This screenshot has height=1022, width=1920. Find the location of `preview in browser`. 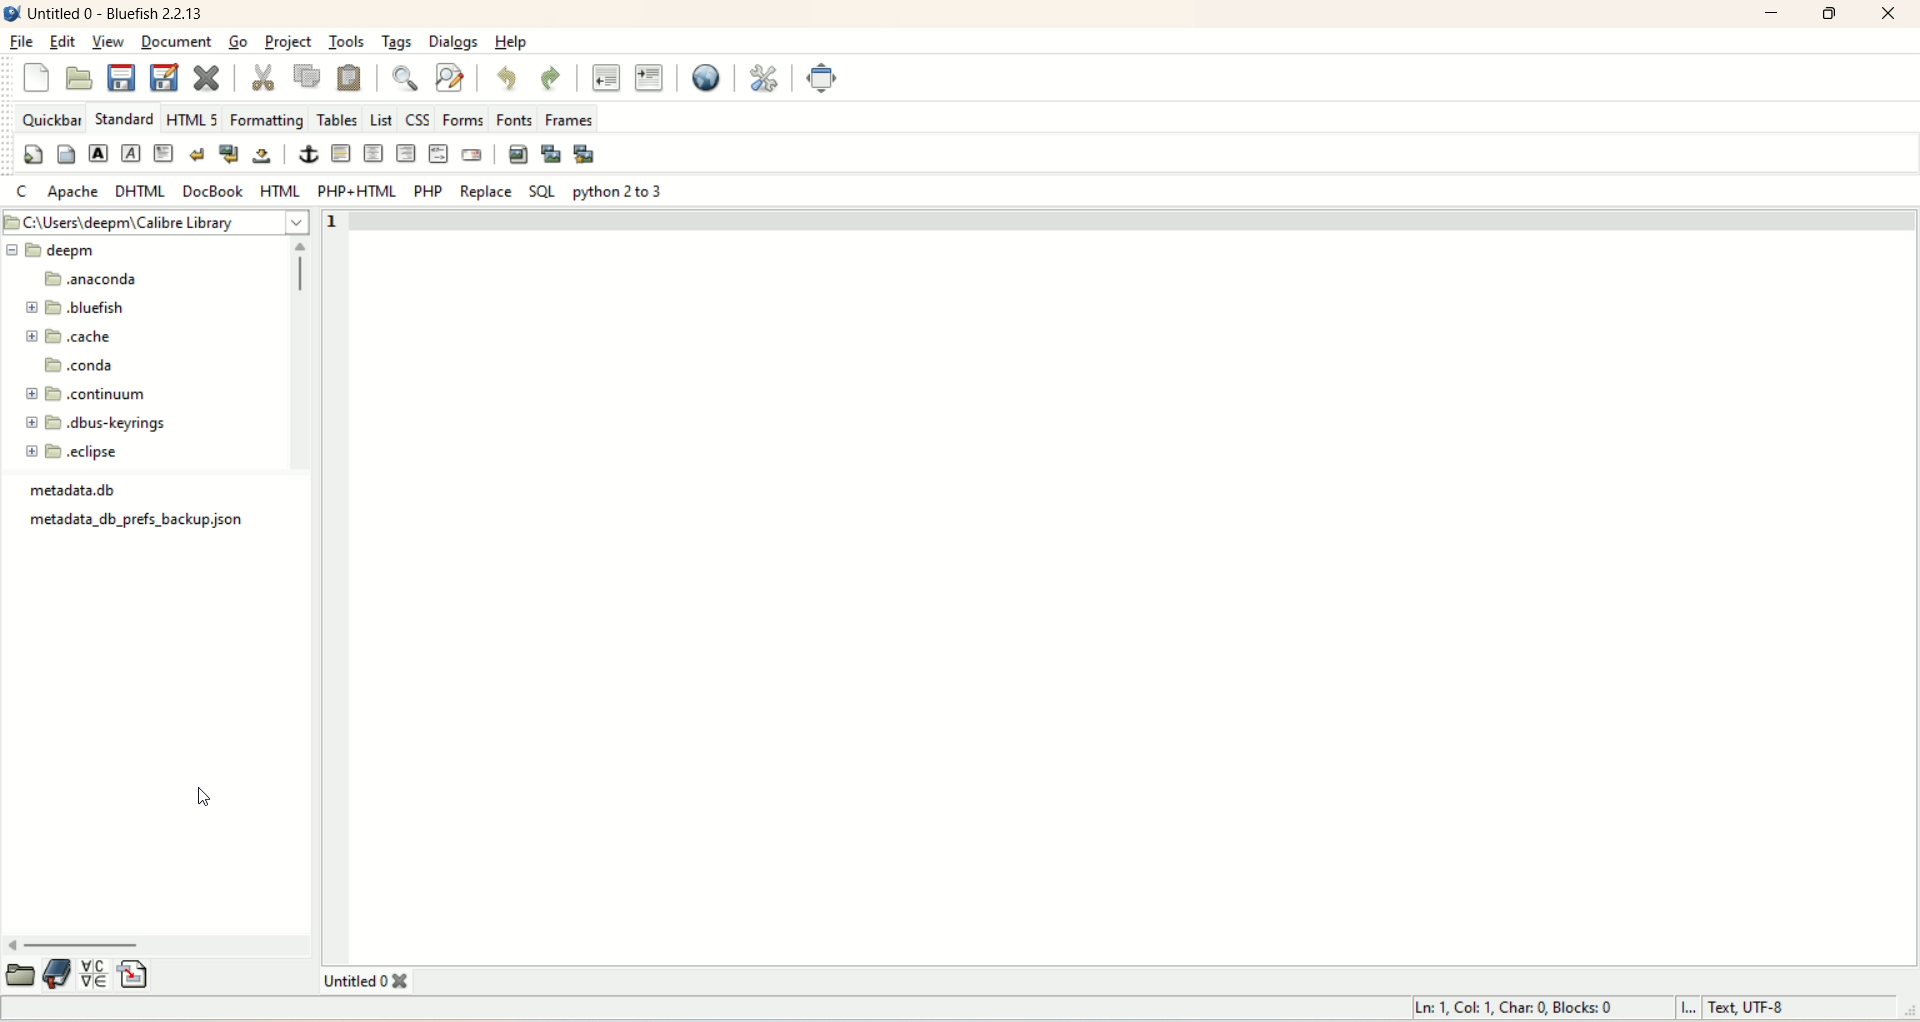

preview in browser is located at coordinates (702, 76).